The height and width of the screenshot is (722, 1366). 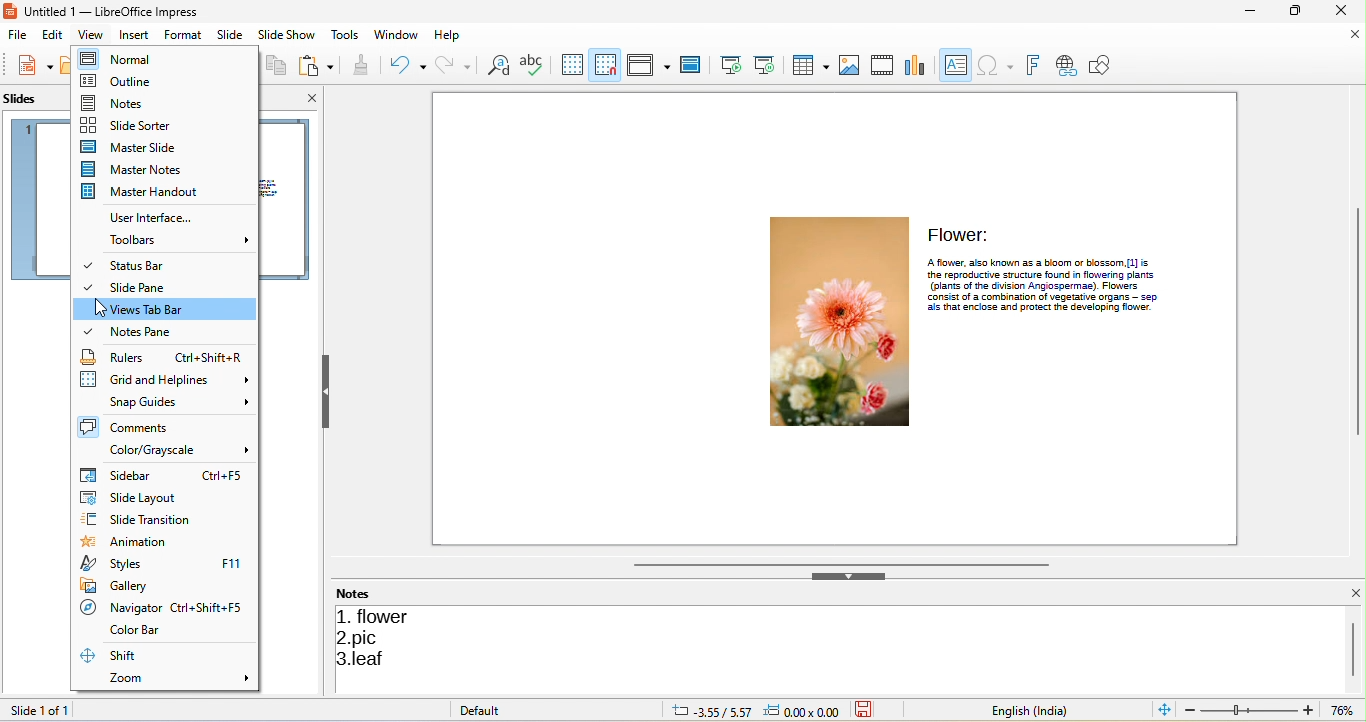 What do you see at coordinates (134, 35) in the screenshot?
I see `insert` at bounding box center [134, 35].